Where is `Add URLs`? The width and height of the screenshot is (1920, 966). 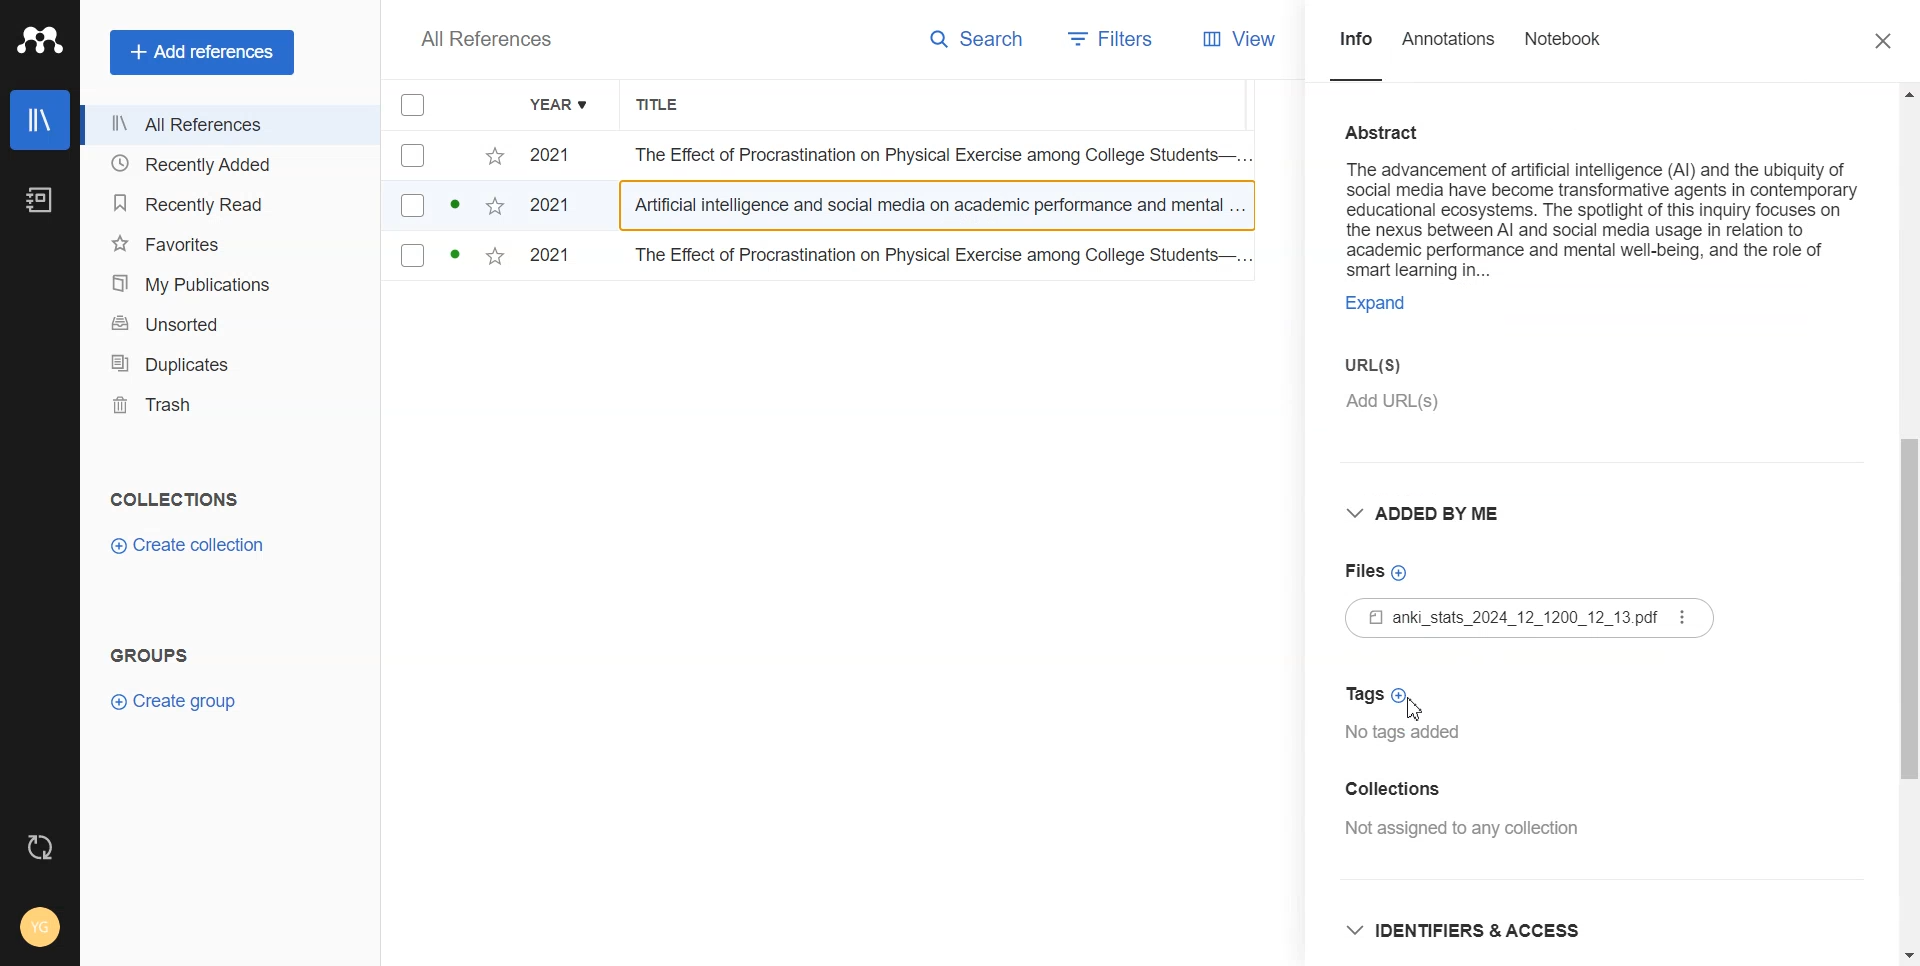 Add URLs is located at coordinates (1501, 412).